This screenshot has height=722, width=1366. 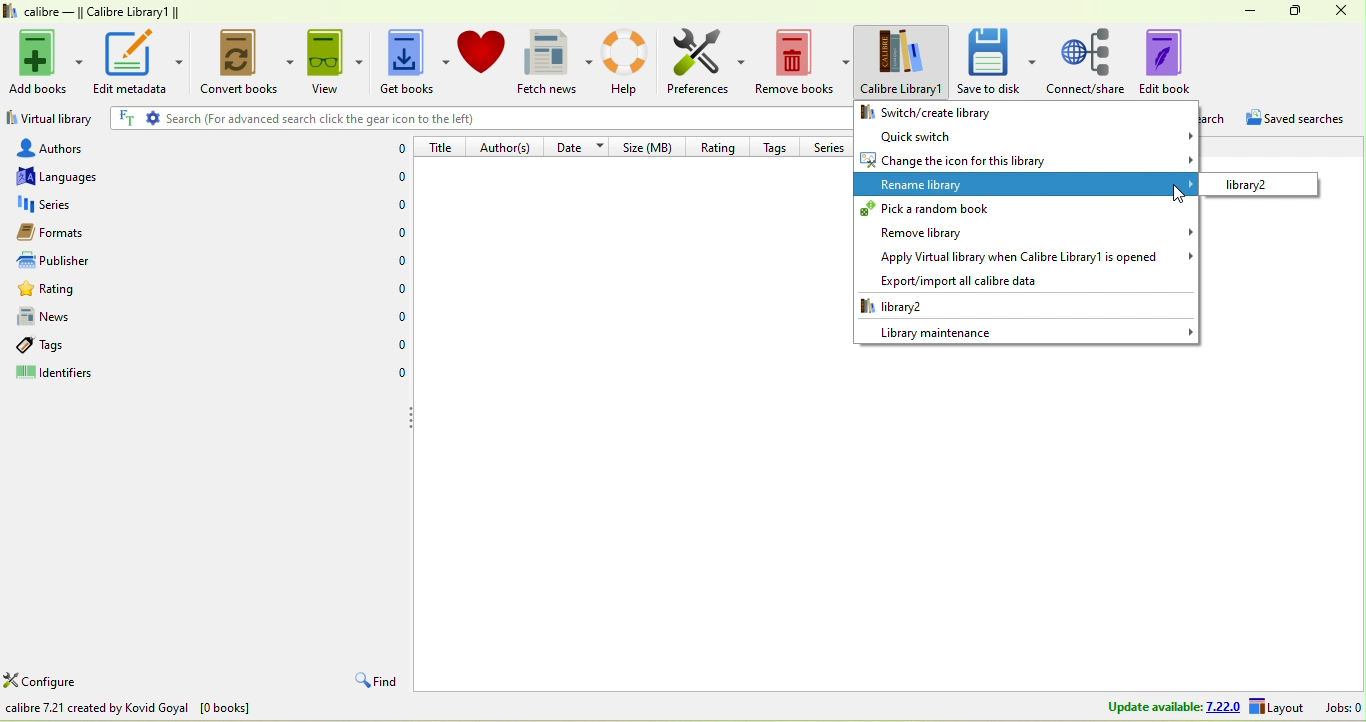 I want to click on cursor, so click(x=1179, y=194).